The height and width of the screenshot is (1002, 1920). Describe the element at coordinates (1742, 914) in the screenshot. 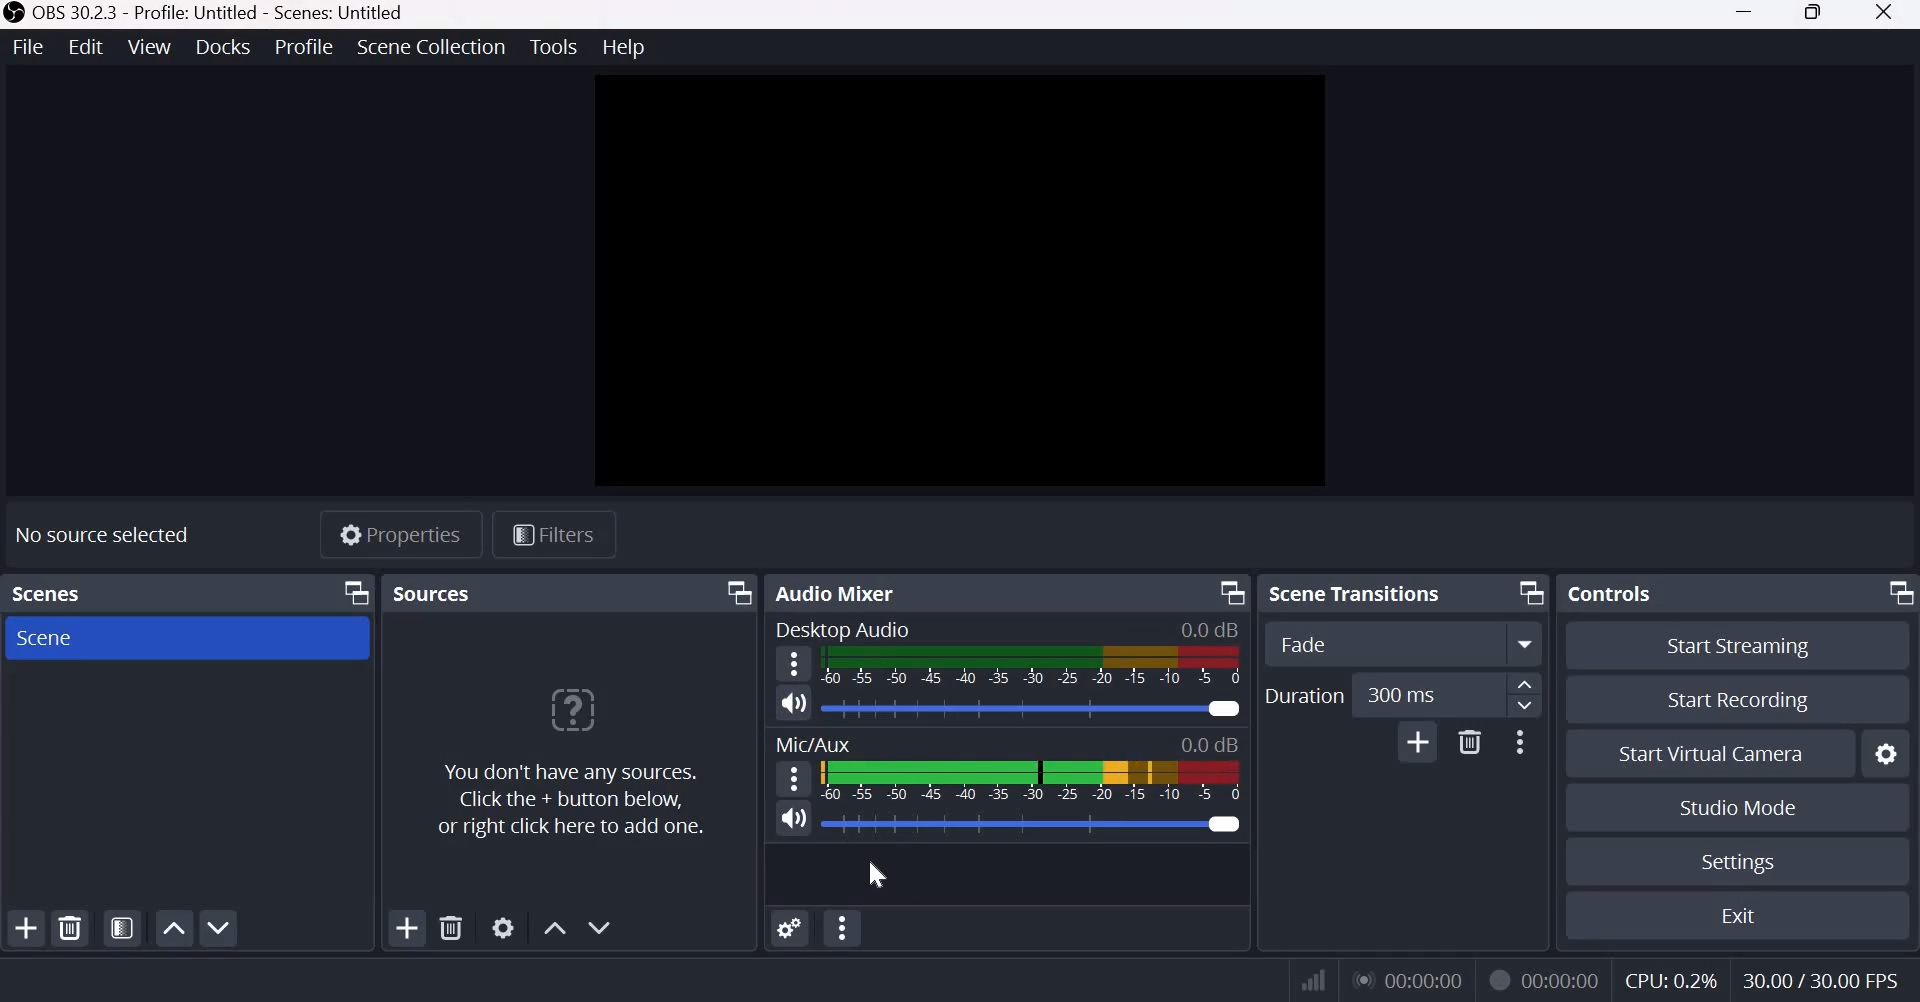

I see `Exit` at that location.